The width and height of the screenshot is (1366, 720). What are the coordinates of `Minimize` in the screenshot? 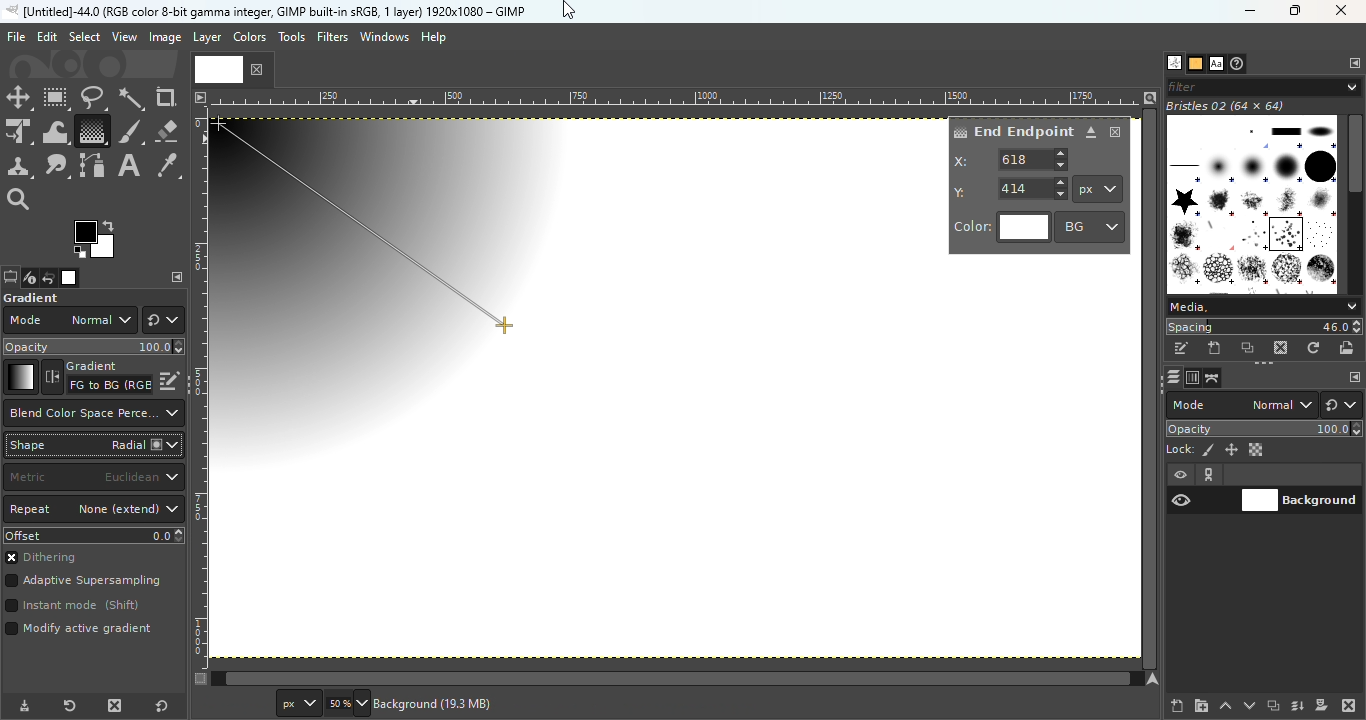 It's located at (1247, 11).